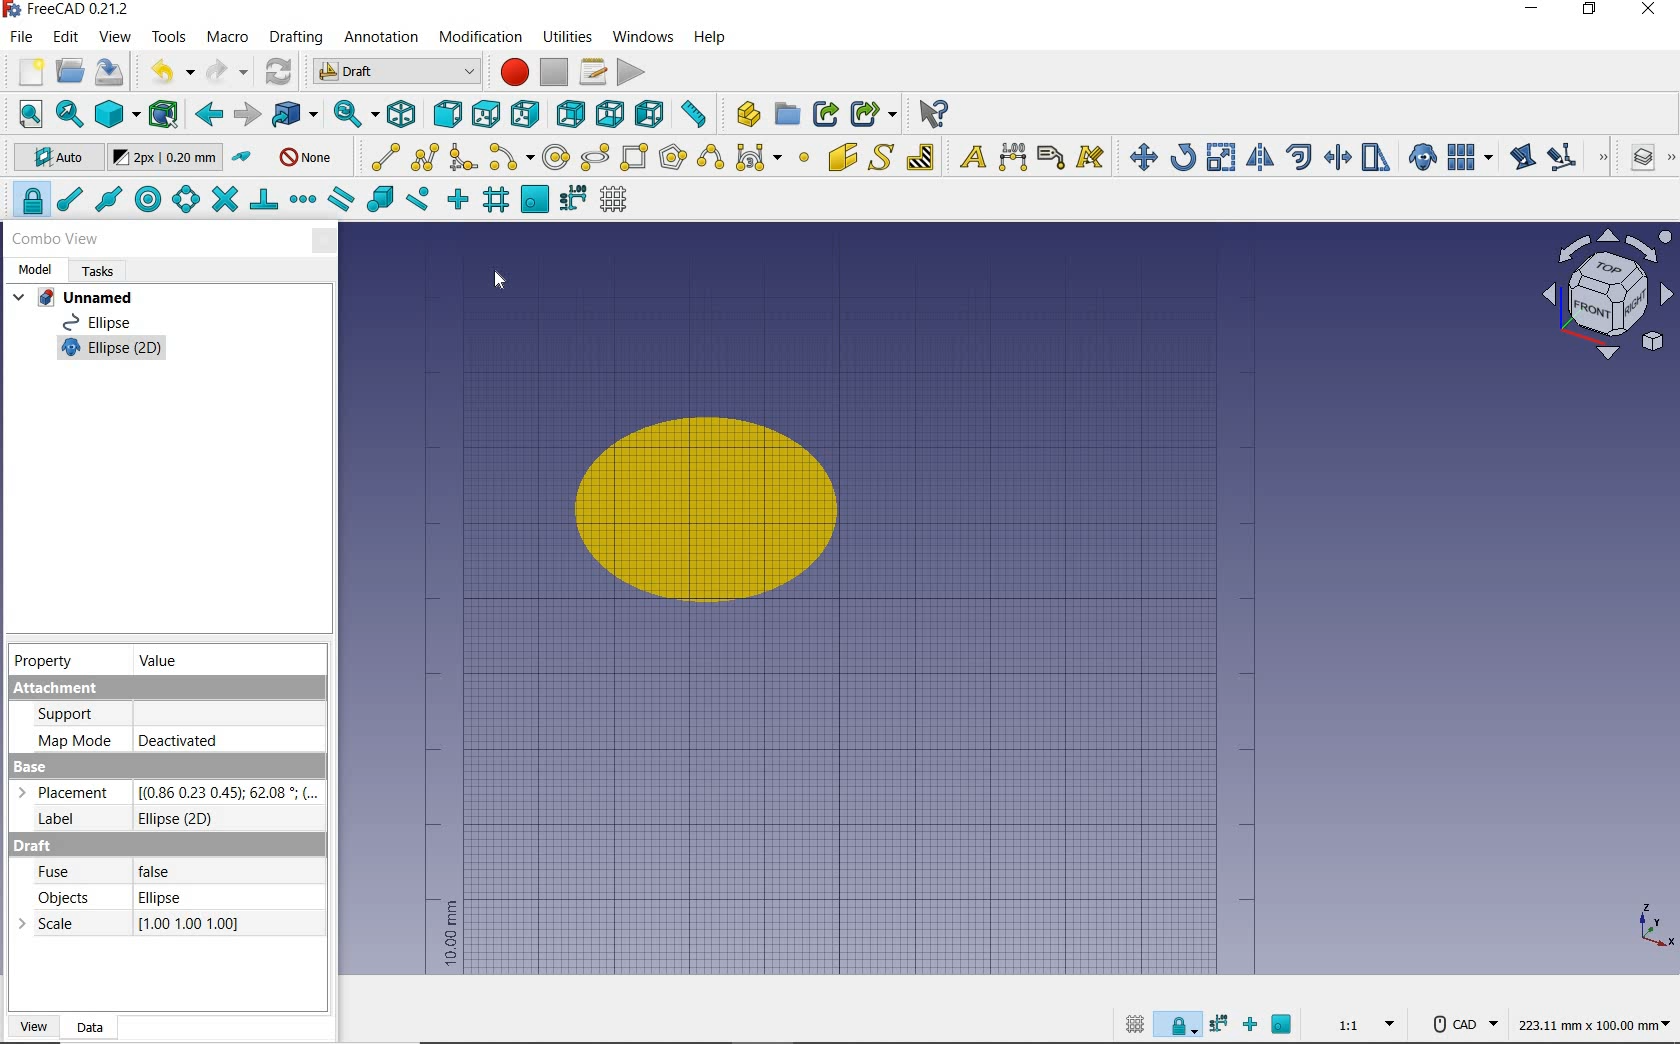  What do you see at coordinates (114, 349) in the screenshot?
I see `ellipse (2D)` at bounding box center [114, 349].